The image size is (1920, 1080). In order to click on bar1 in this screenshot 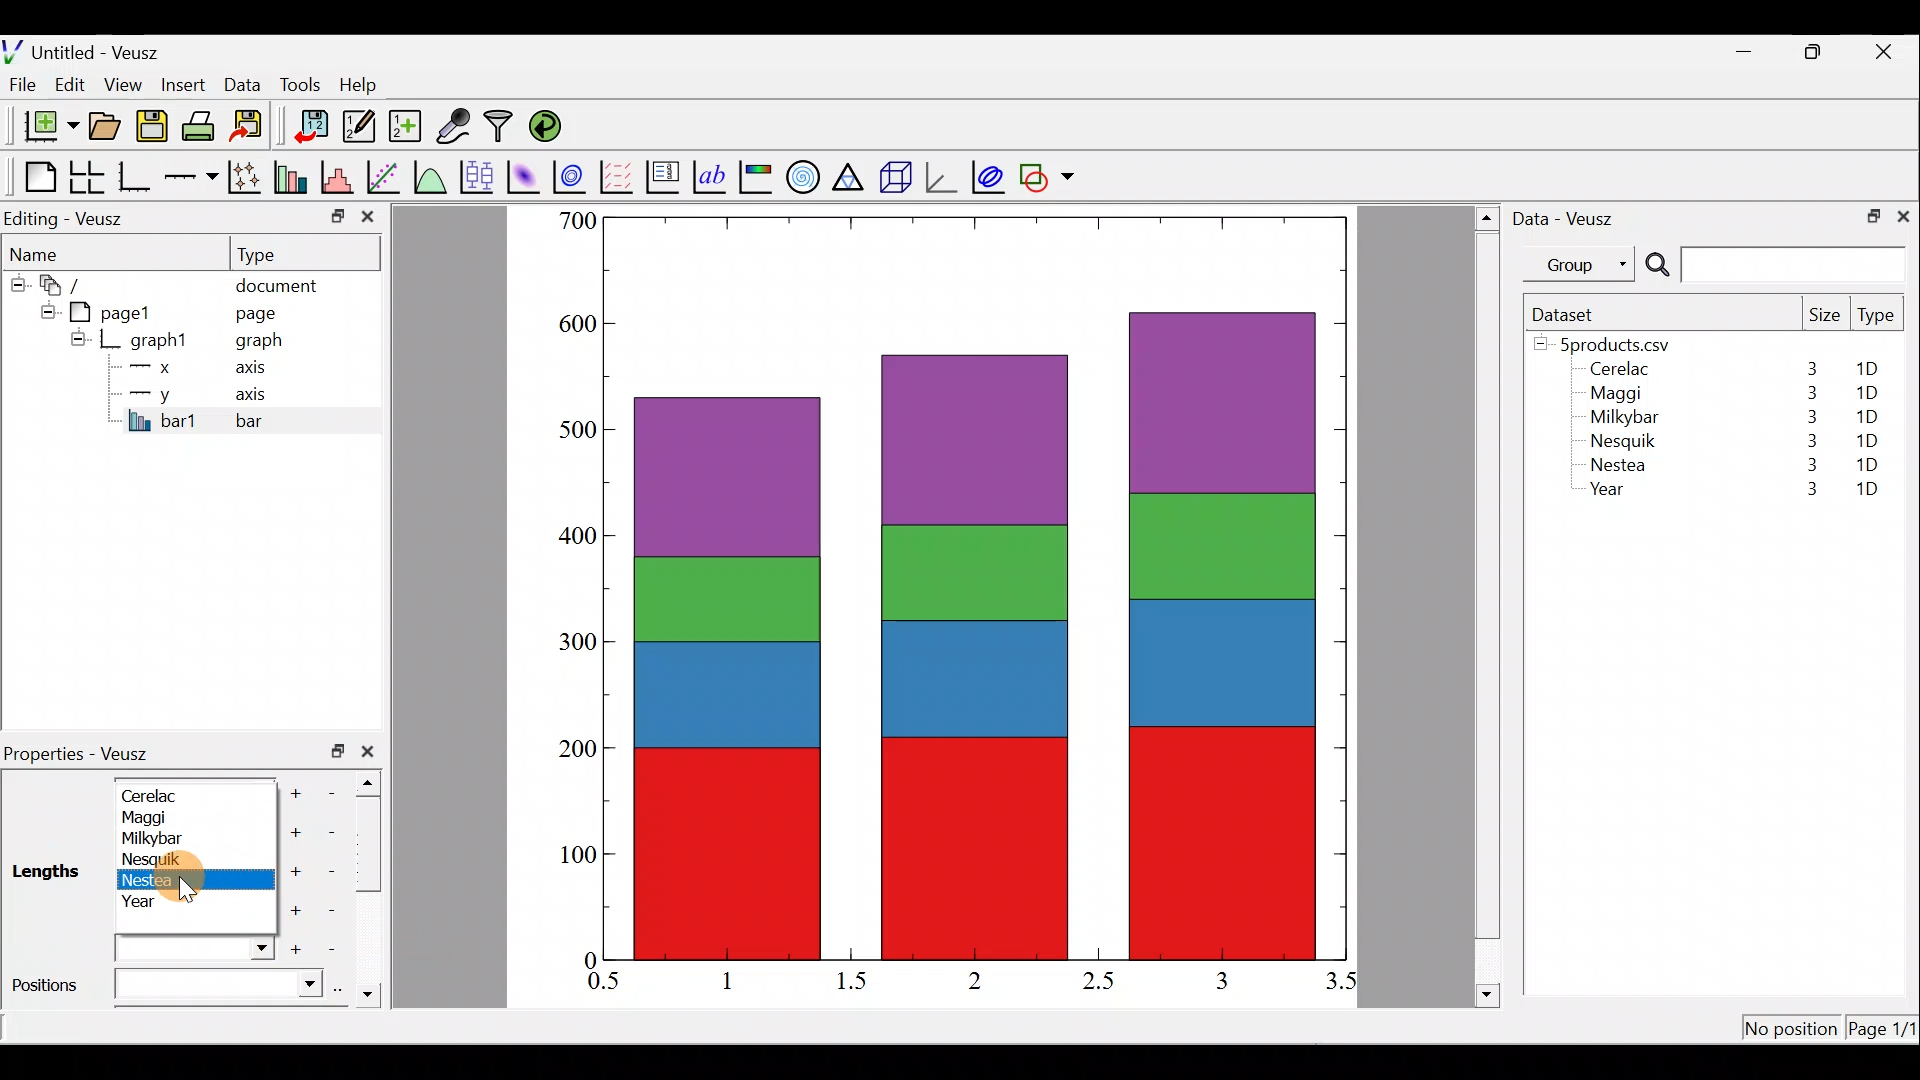, I will do `click(163, 420)`.